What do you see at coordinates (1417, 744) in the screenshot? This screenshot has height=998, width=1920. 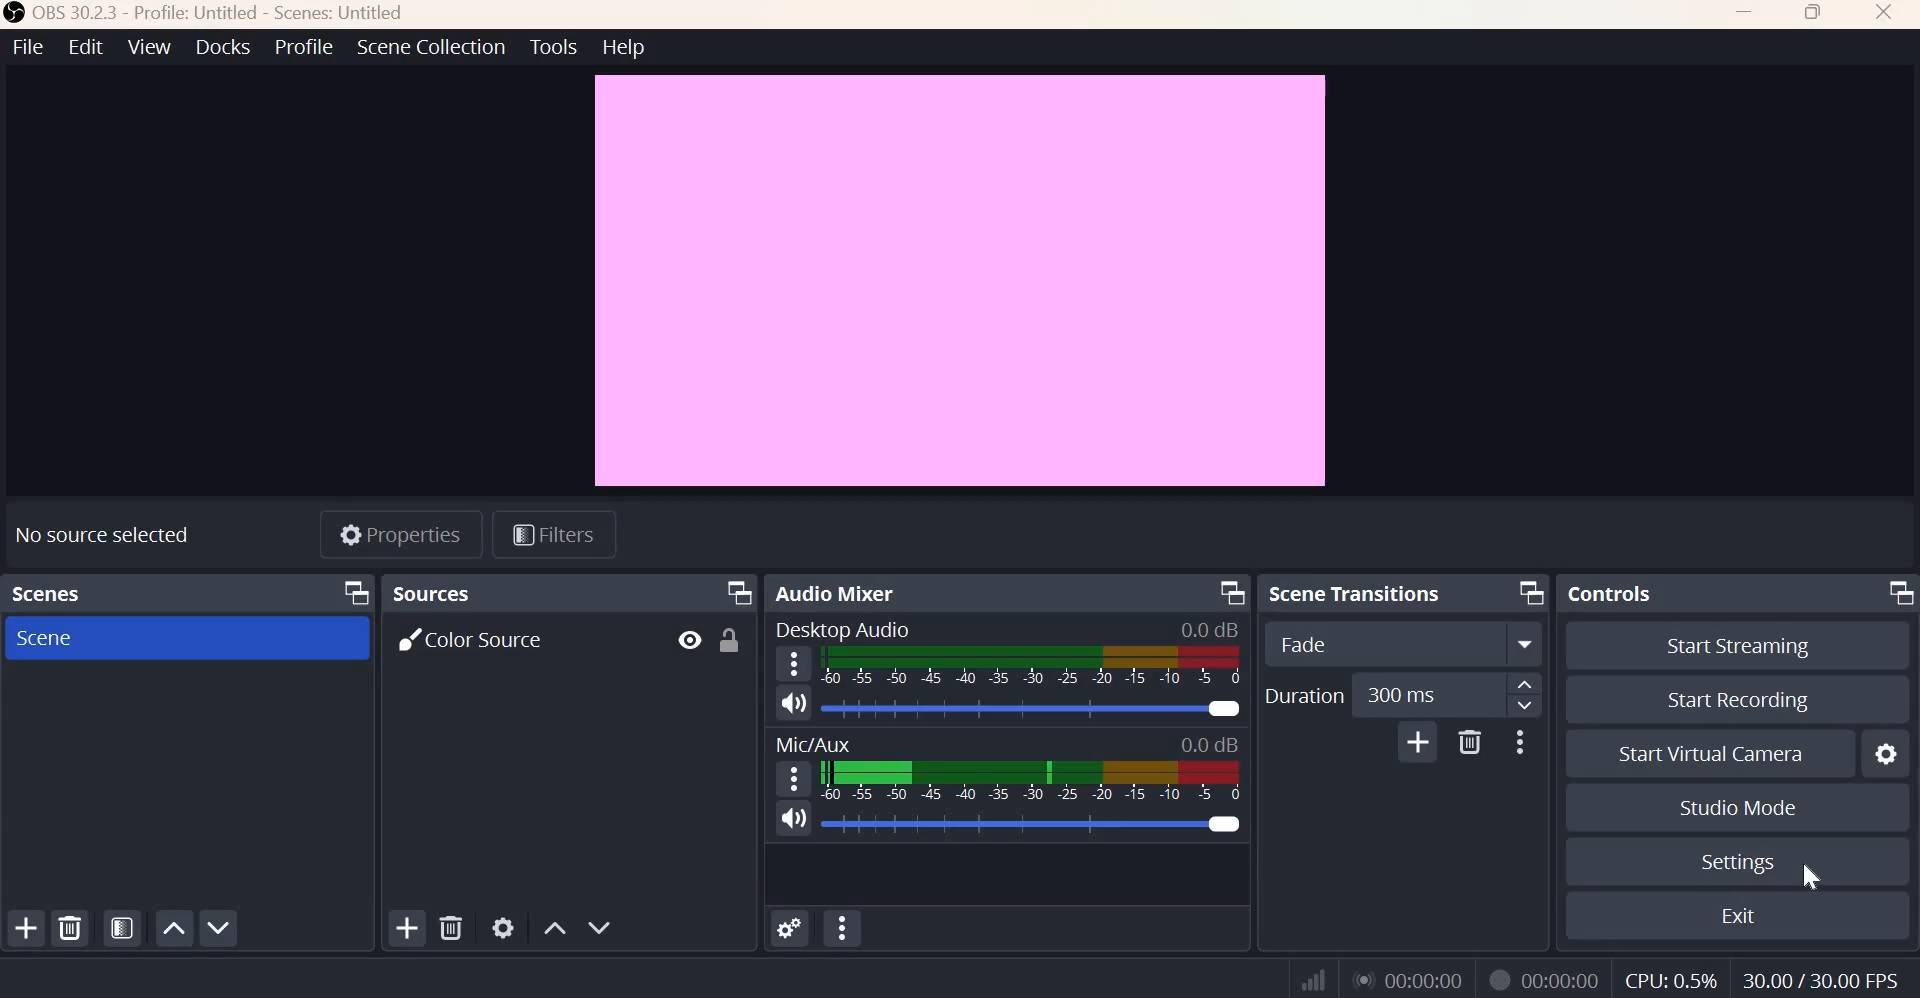 I see `Add Transition` at bounding box center [1417, 744].